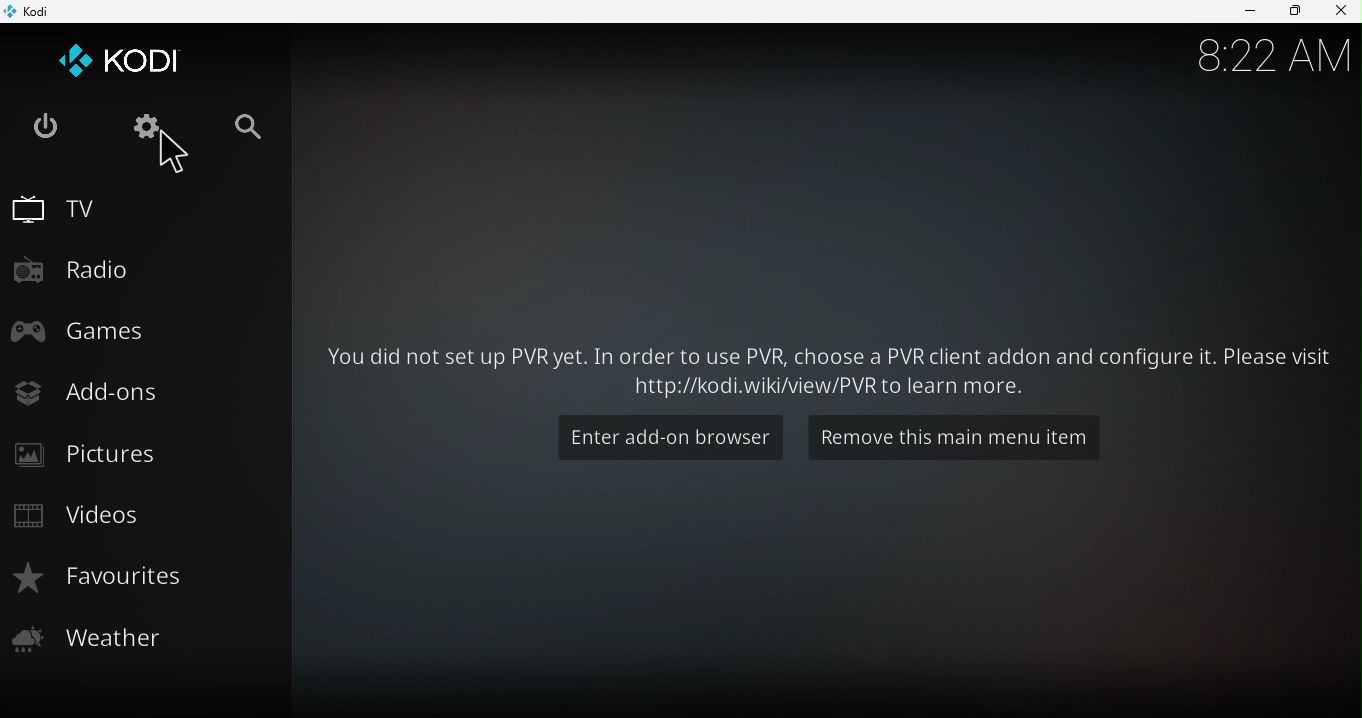 Image resolution: width=1362 pixels, height=718 pixels. What do you see at coordinates (123, 59) in the screenshot?
I see `Kodi icon` at bounding box center [123, 59].